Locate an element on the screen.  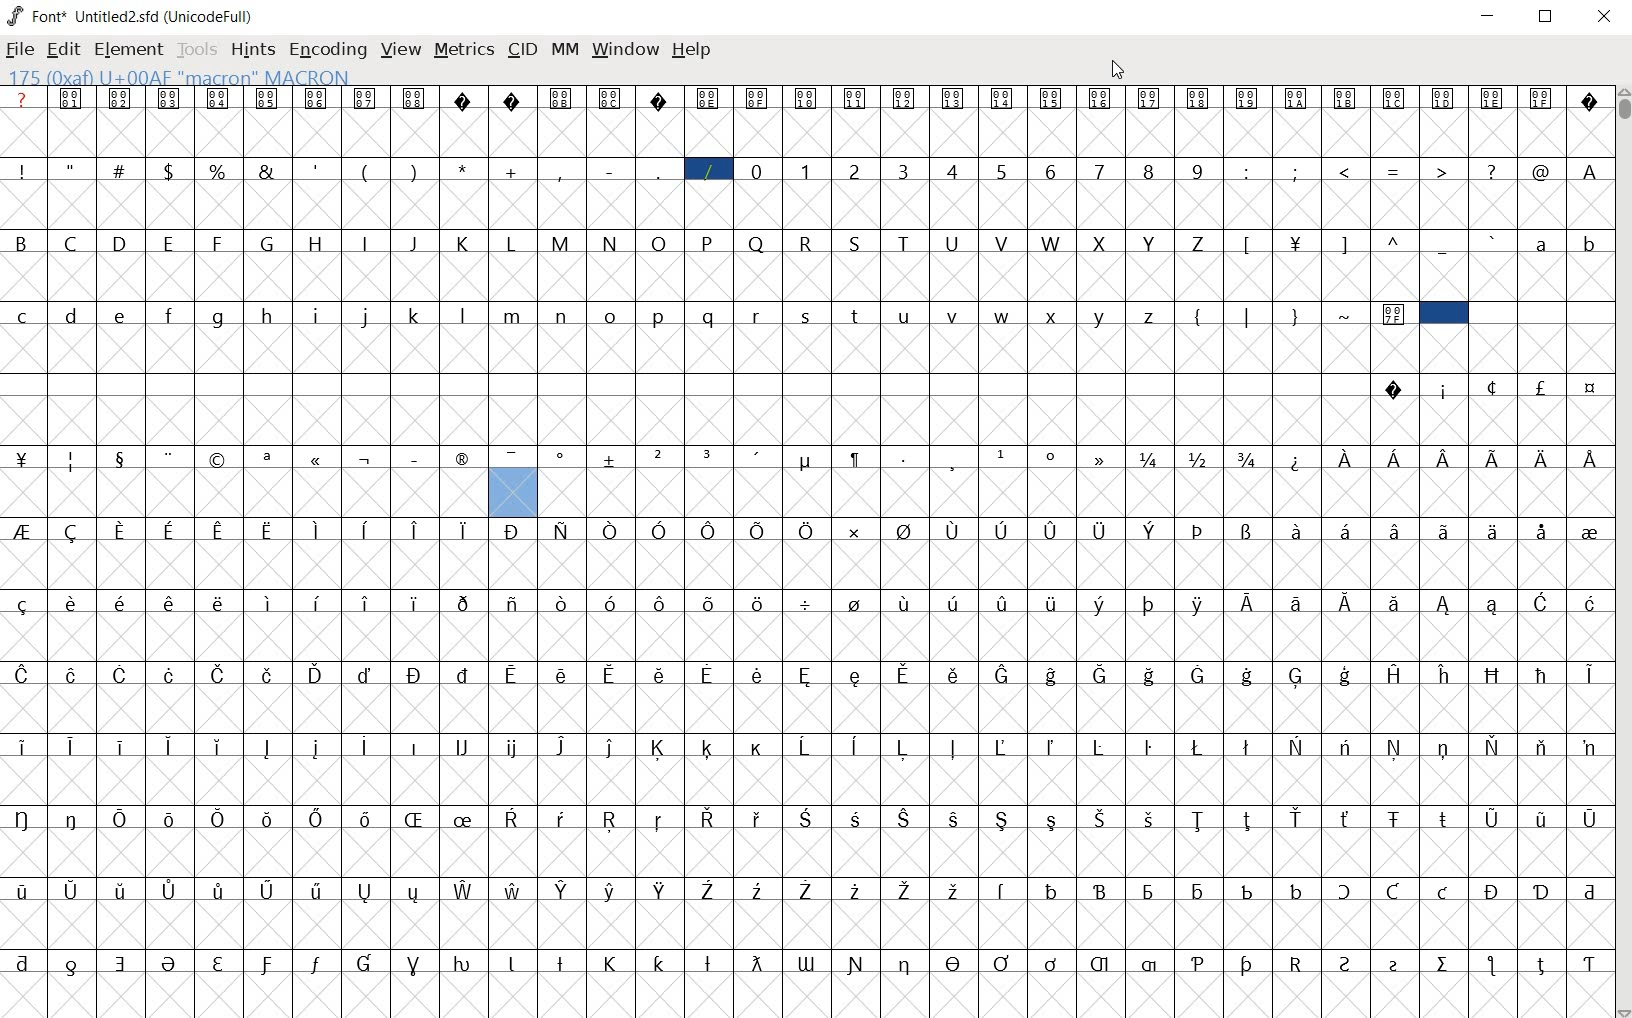
Symbol is located at coordinates (515, 889).